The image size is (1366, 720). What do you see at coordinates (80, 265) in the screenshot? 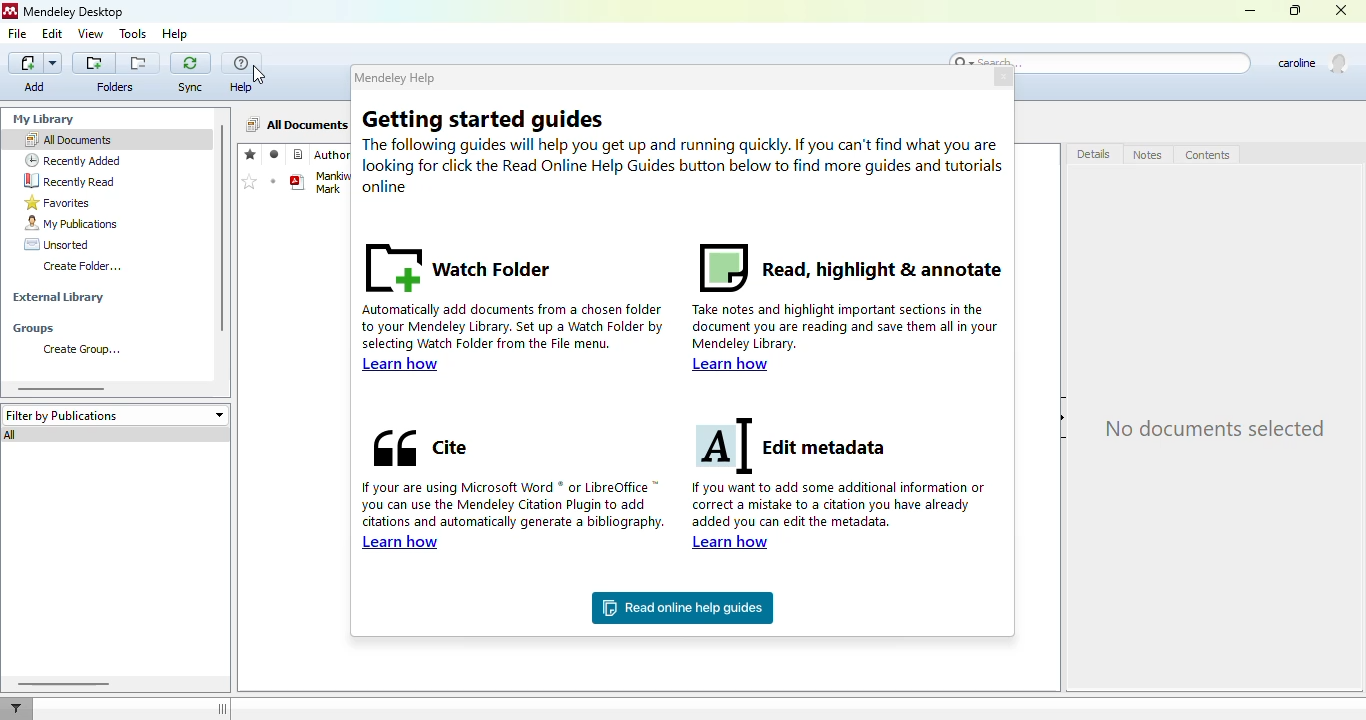
I see `create folder` at bounding box center [80, 265].